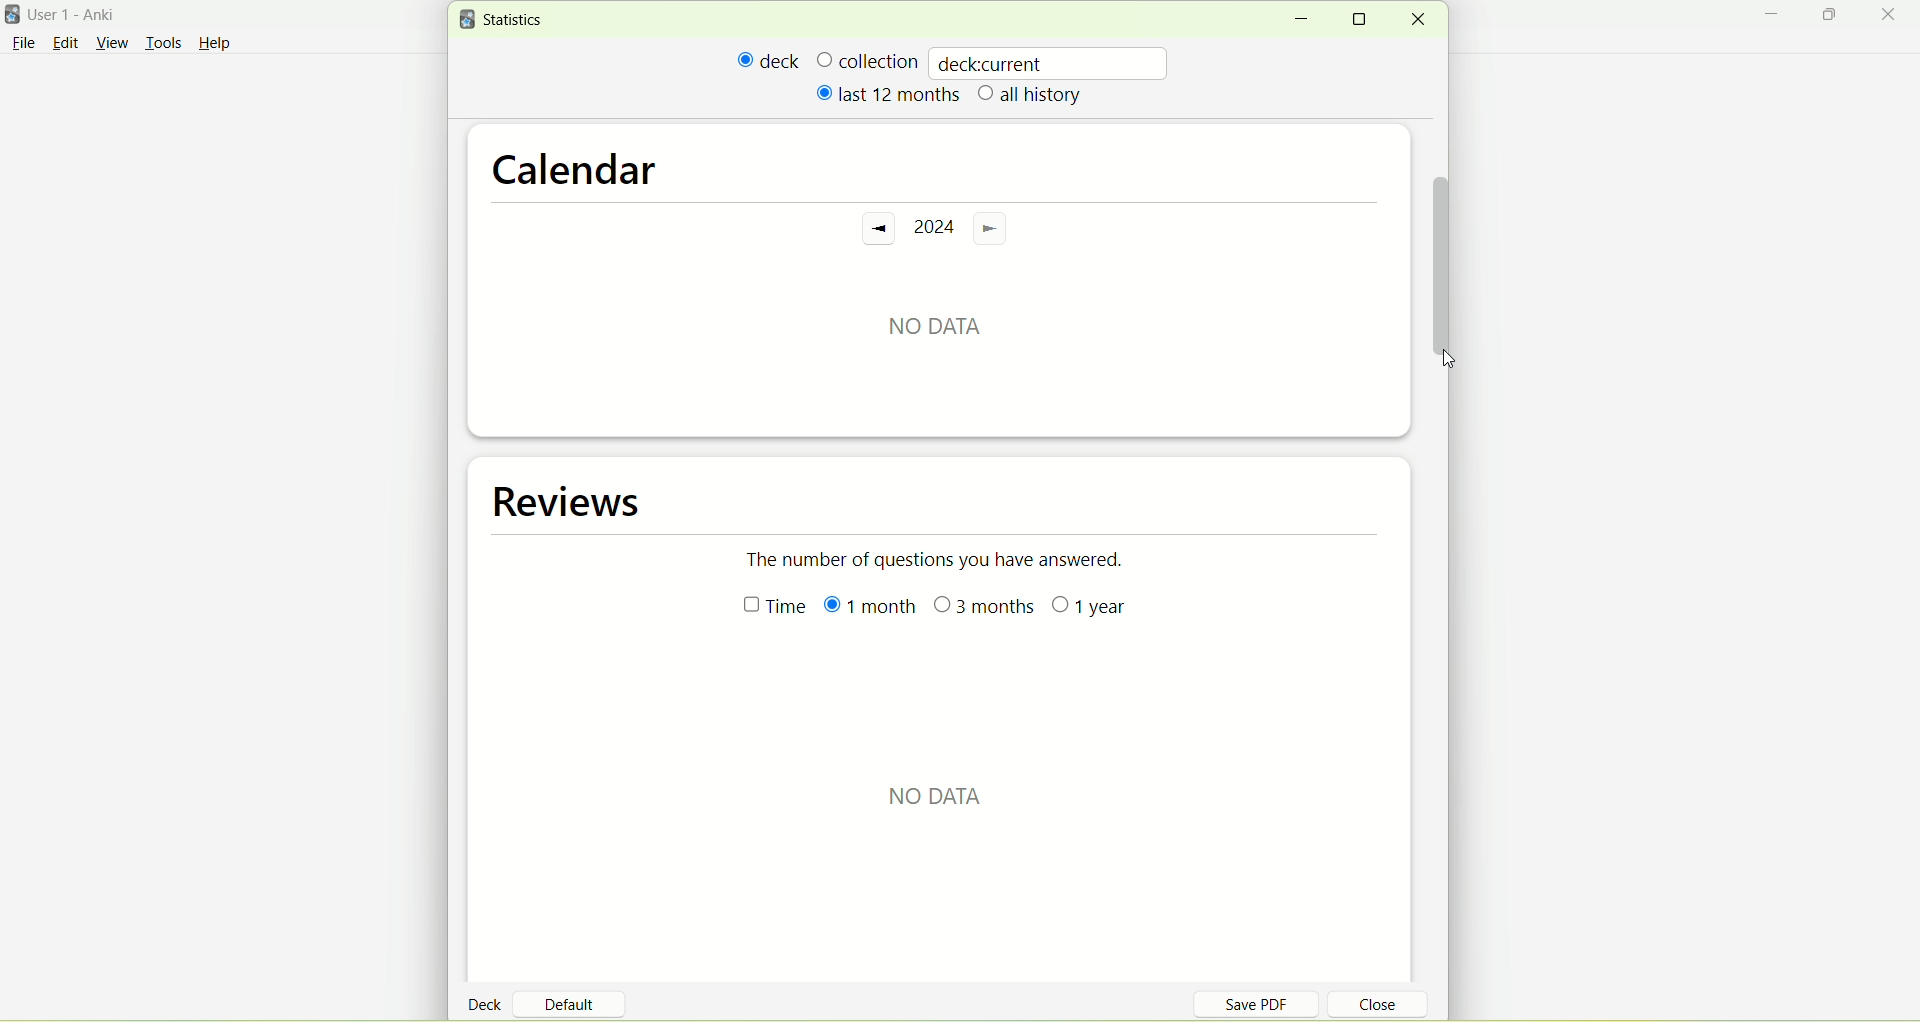  I want to click on vertical scroll bar, so click(1441, 253).